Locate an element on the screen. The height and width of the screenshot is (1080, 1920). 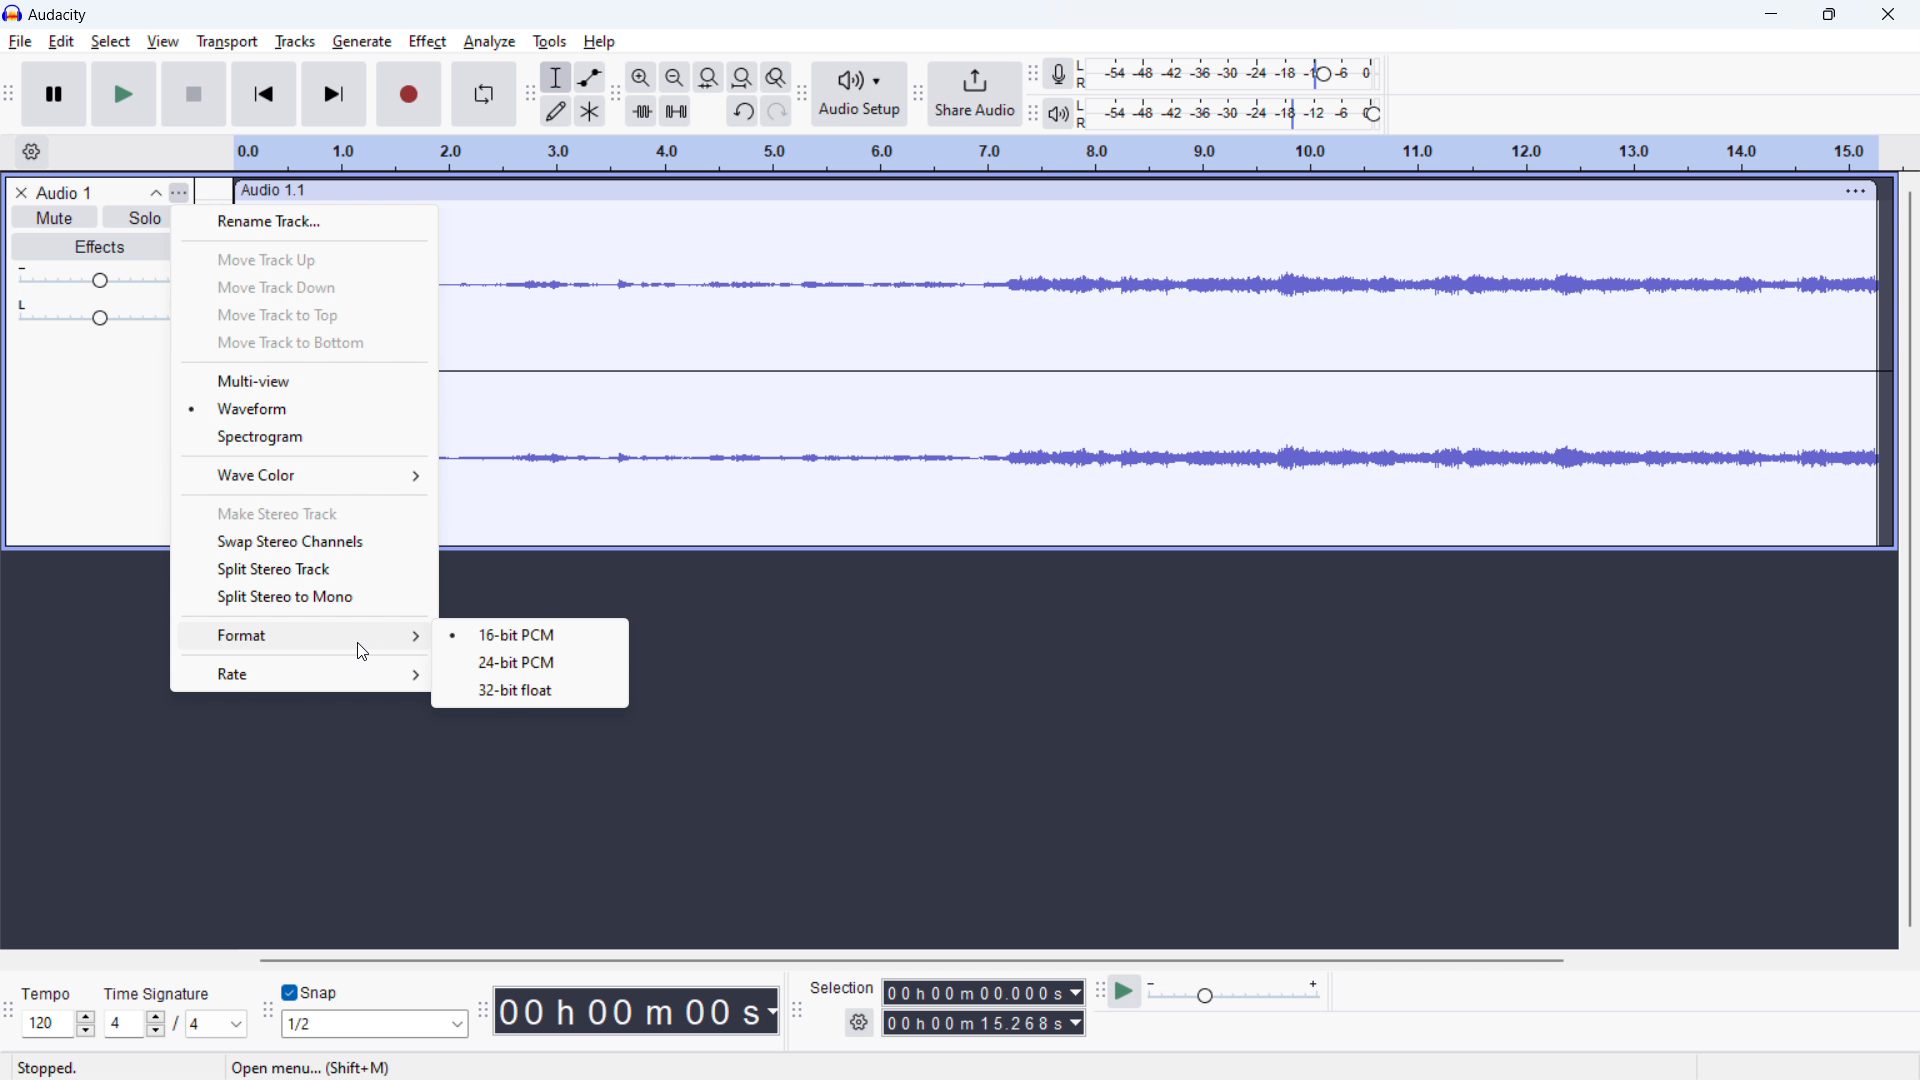
spectogram is located at coordinates (304, 437).